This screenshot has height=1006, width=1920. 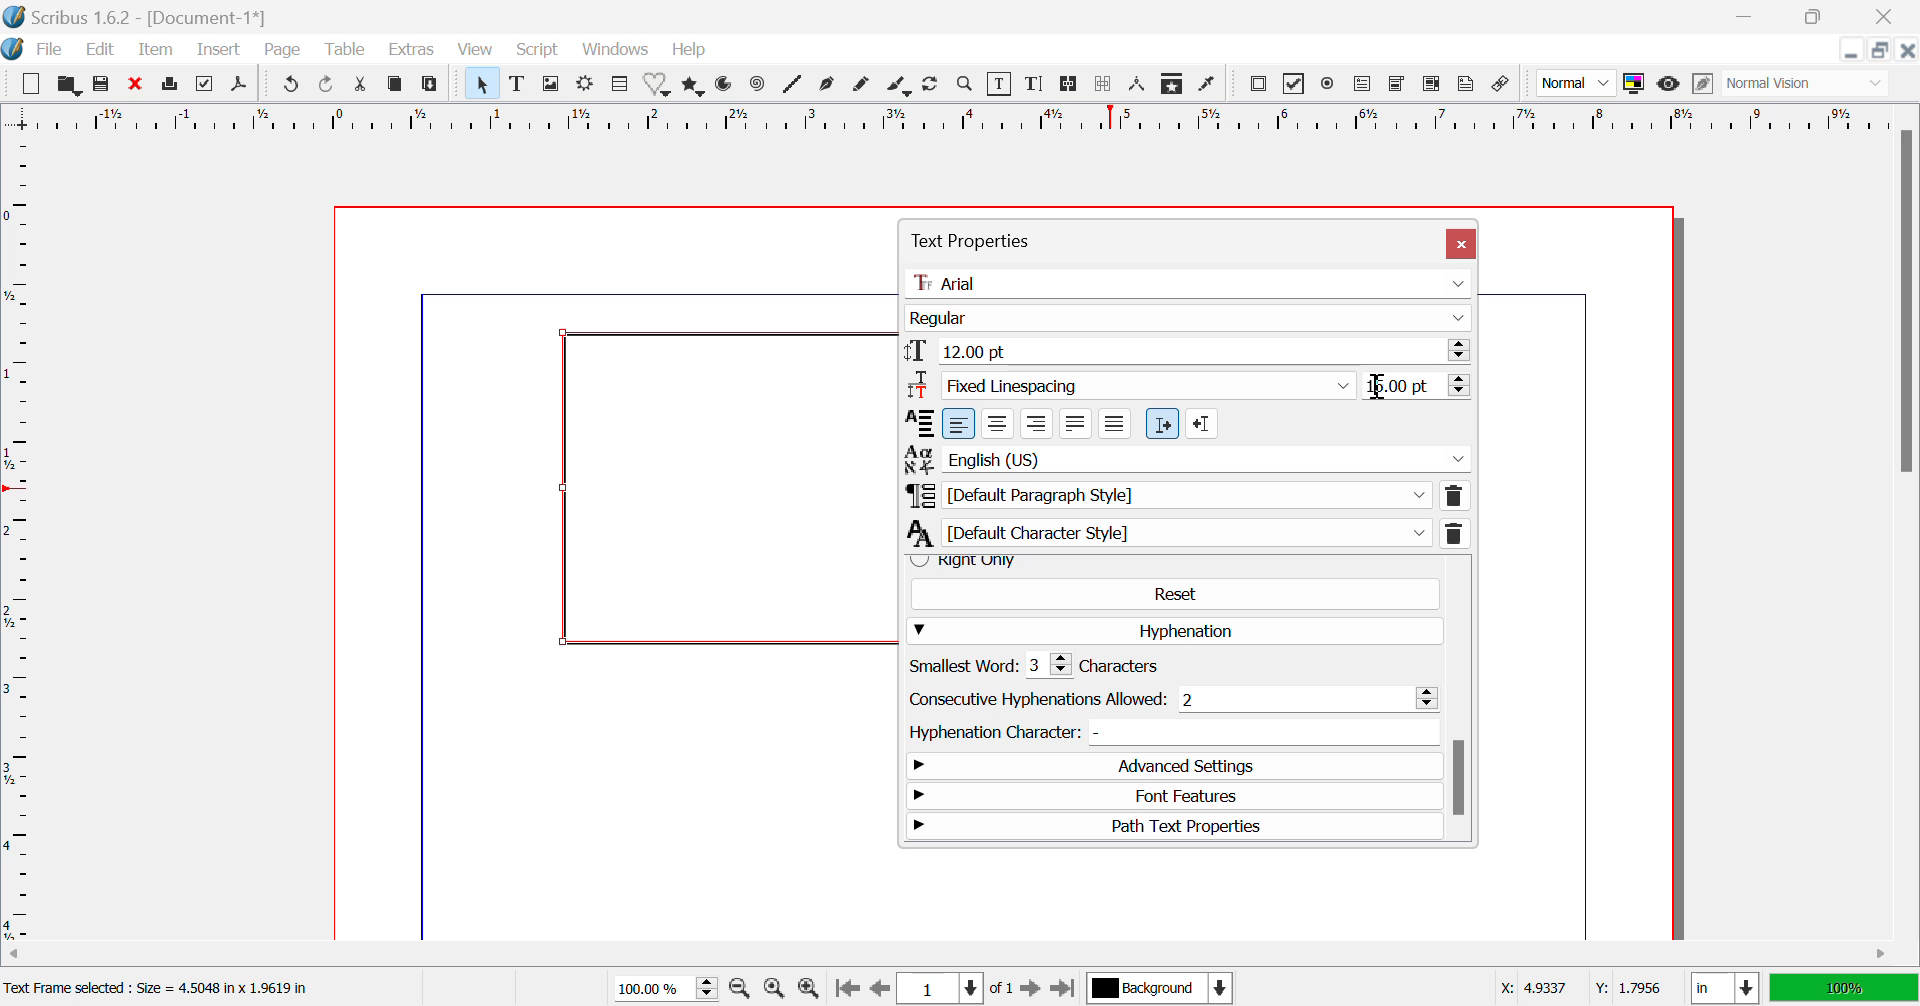 What do you see at coordinates (518, 86) in the screenshot?
I see `Text Frame` at bounding box center [518, 86].